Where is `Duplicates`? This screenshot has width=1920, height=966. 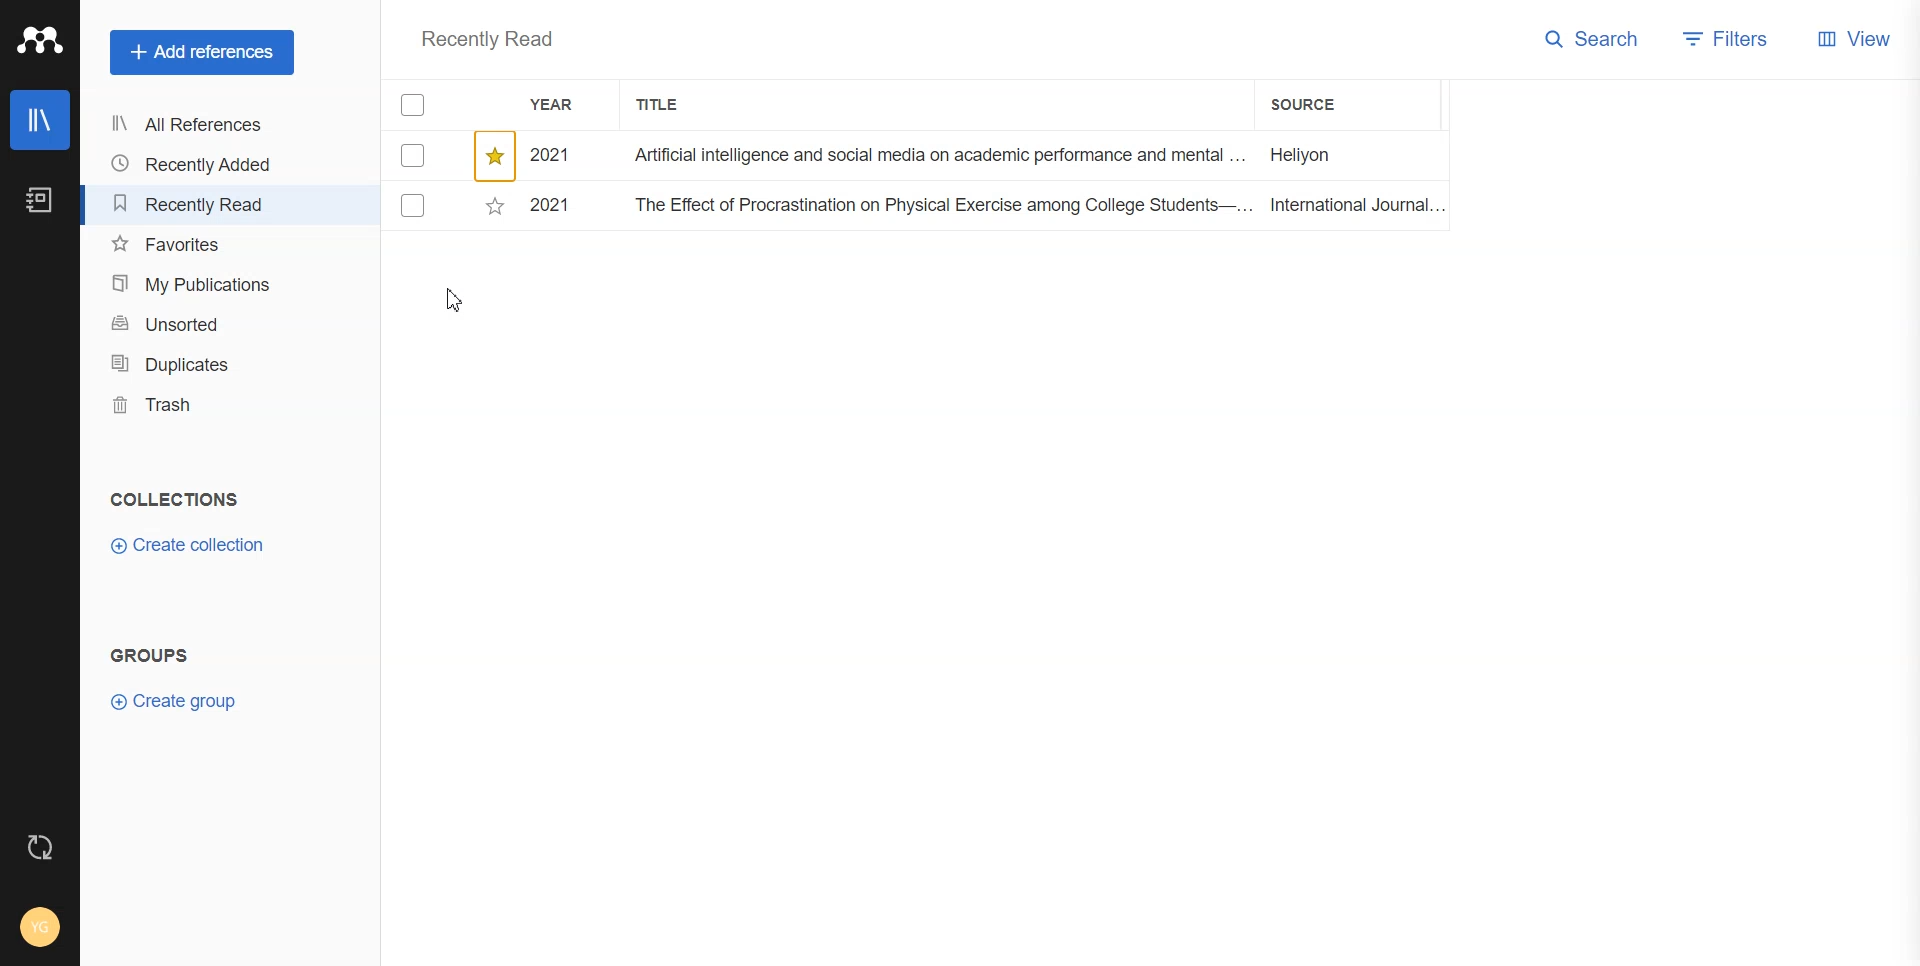 Duplicates is located at coordinates (197, 364).